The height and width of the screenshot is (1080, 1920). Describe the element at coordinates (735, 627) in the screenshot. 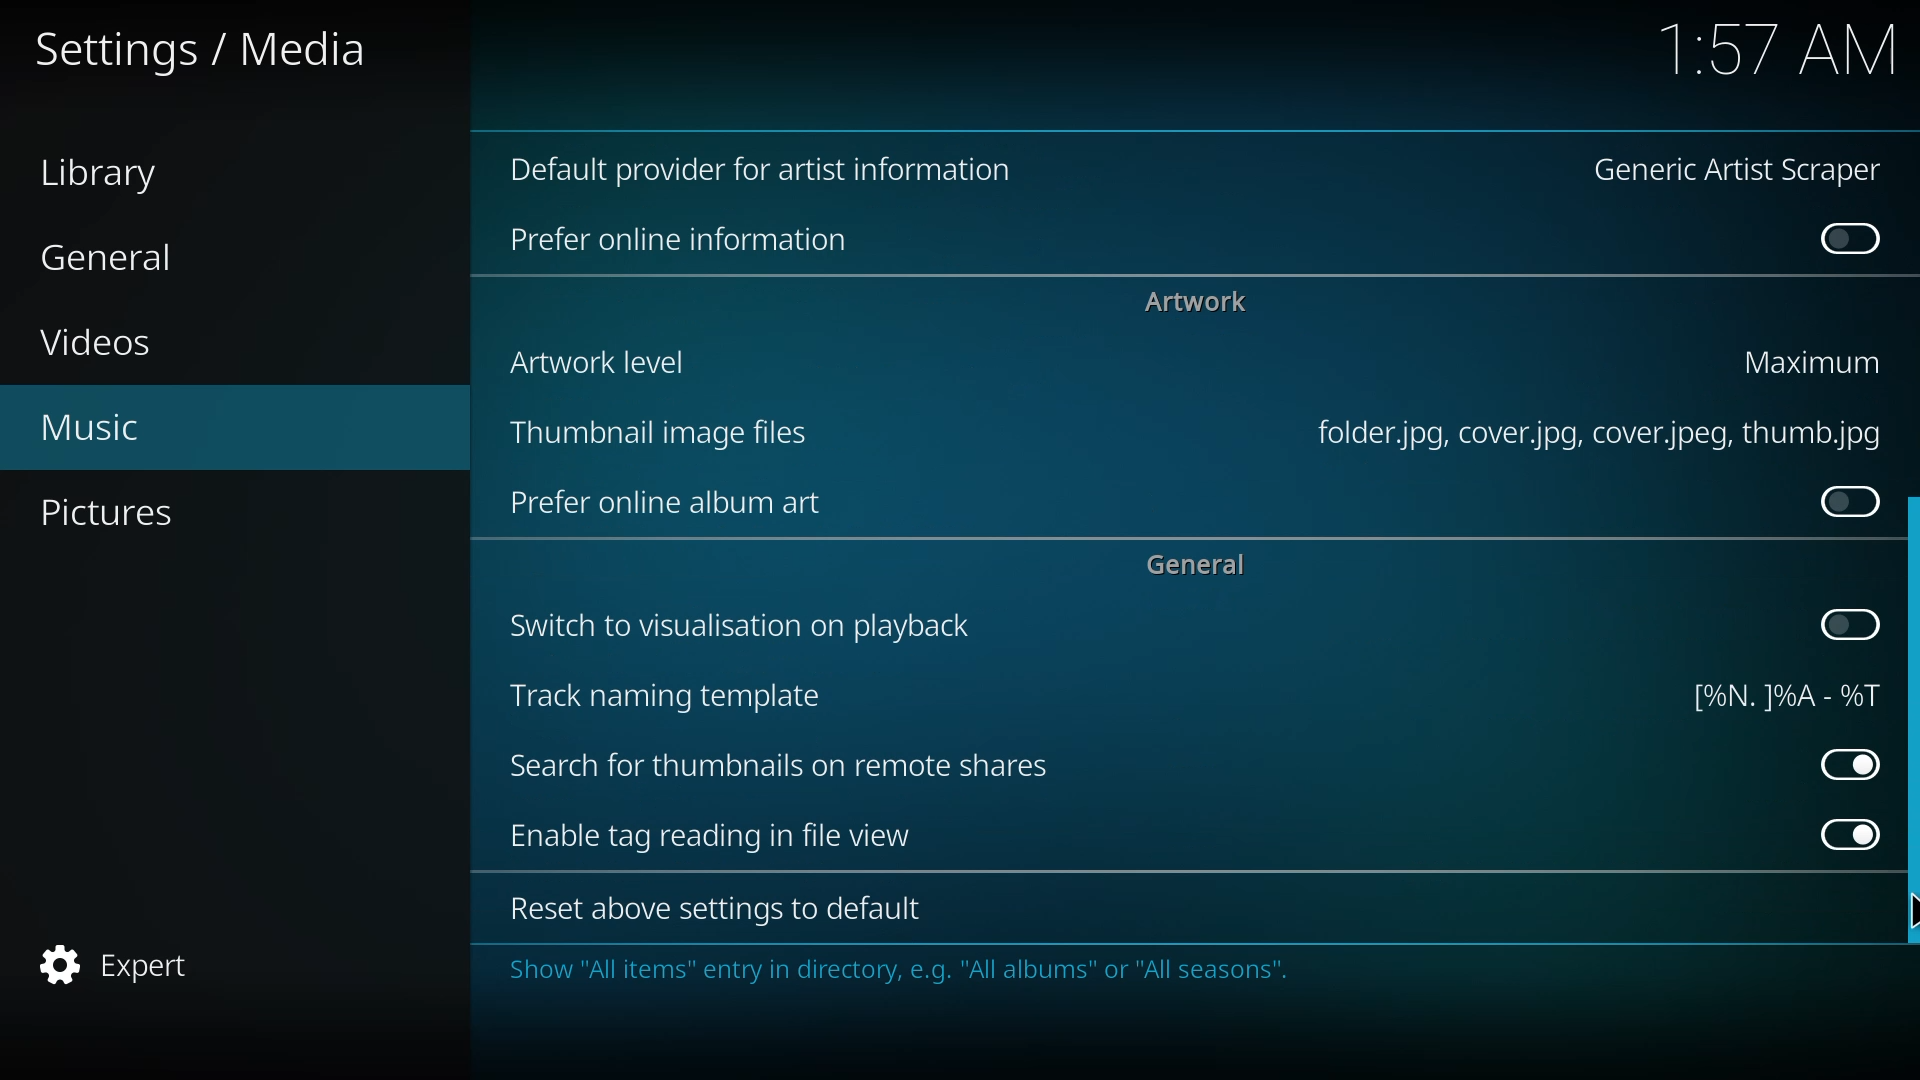

I see `switch to visualization on playback` at that location.